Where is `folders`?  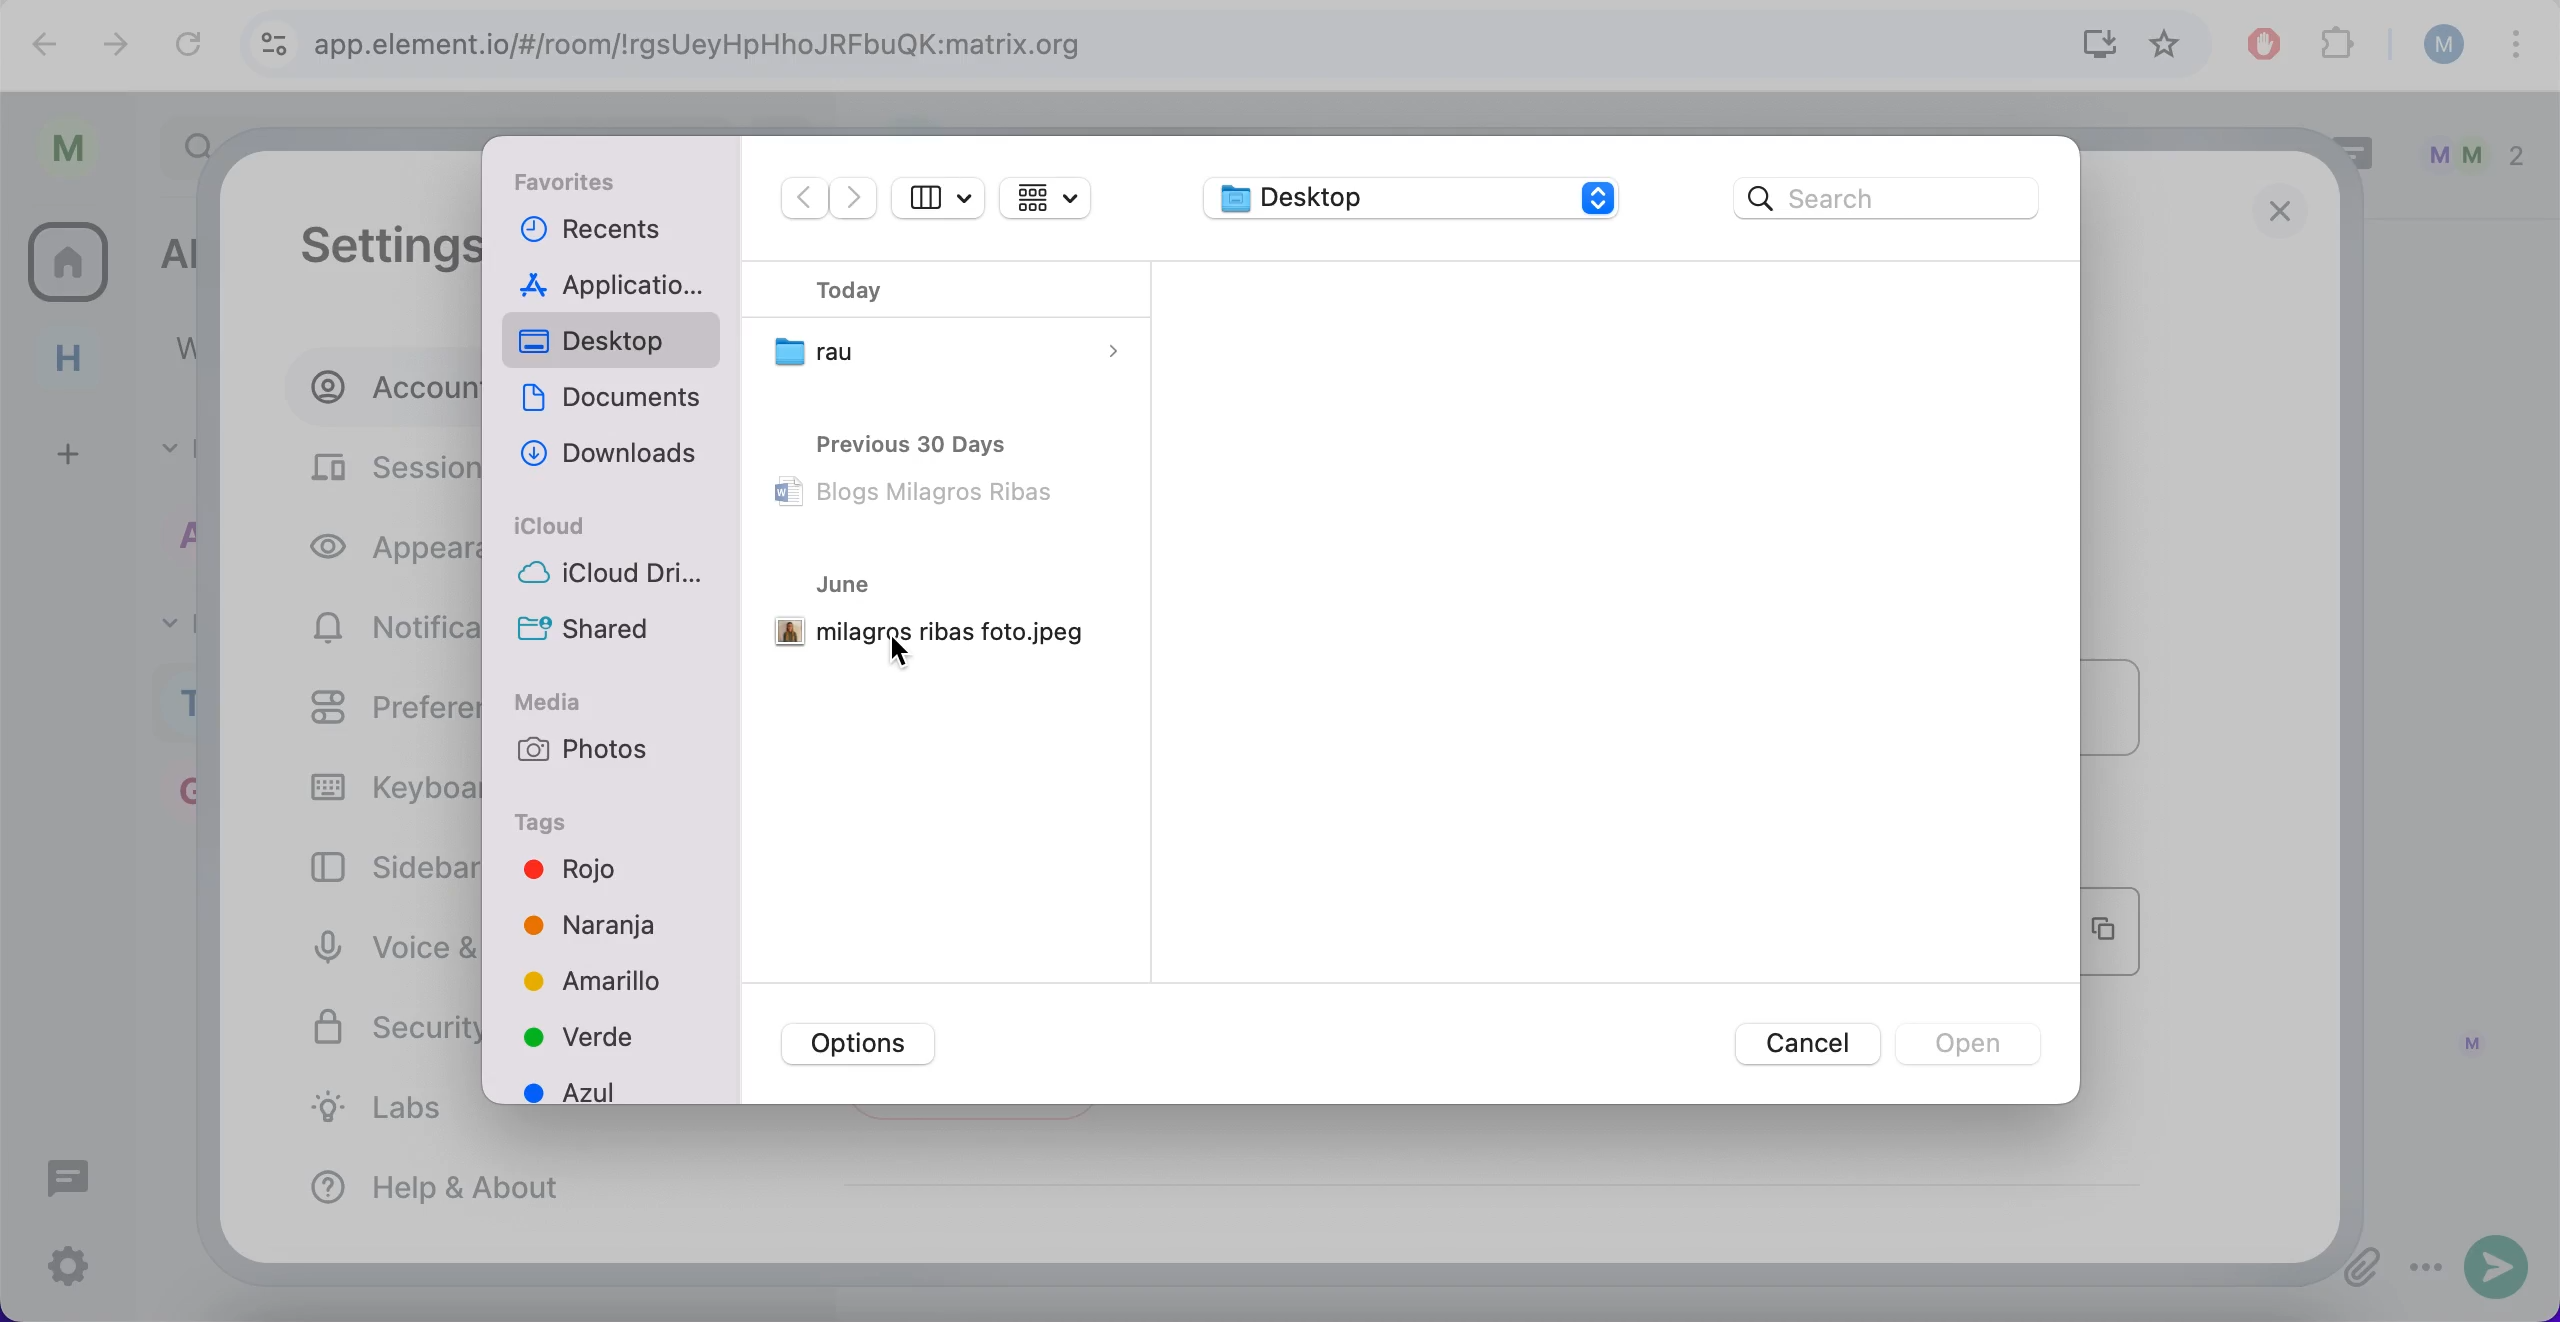
folders is located at coordinates (948, 360).